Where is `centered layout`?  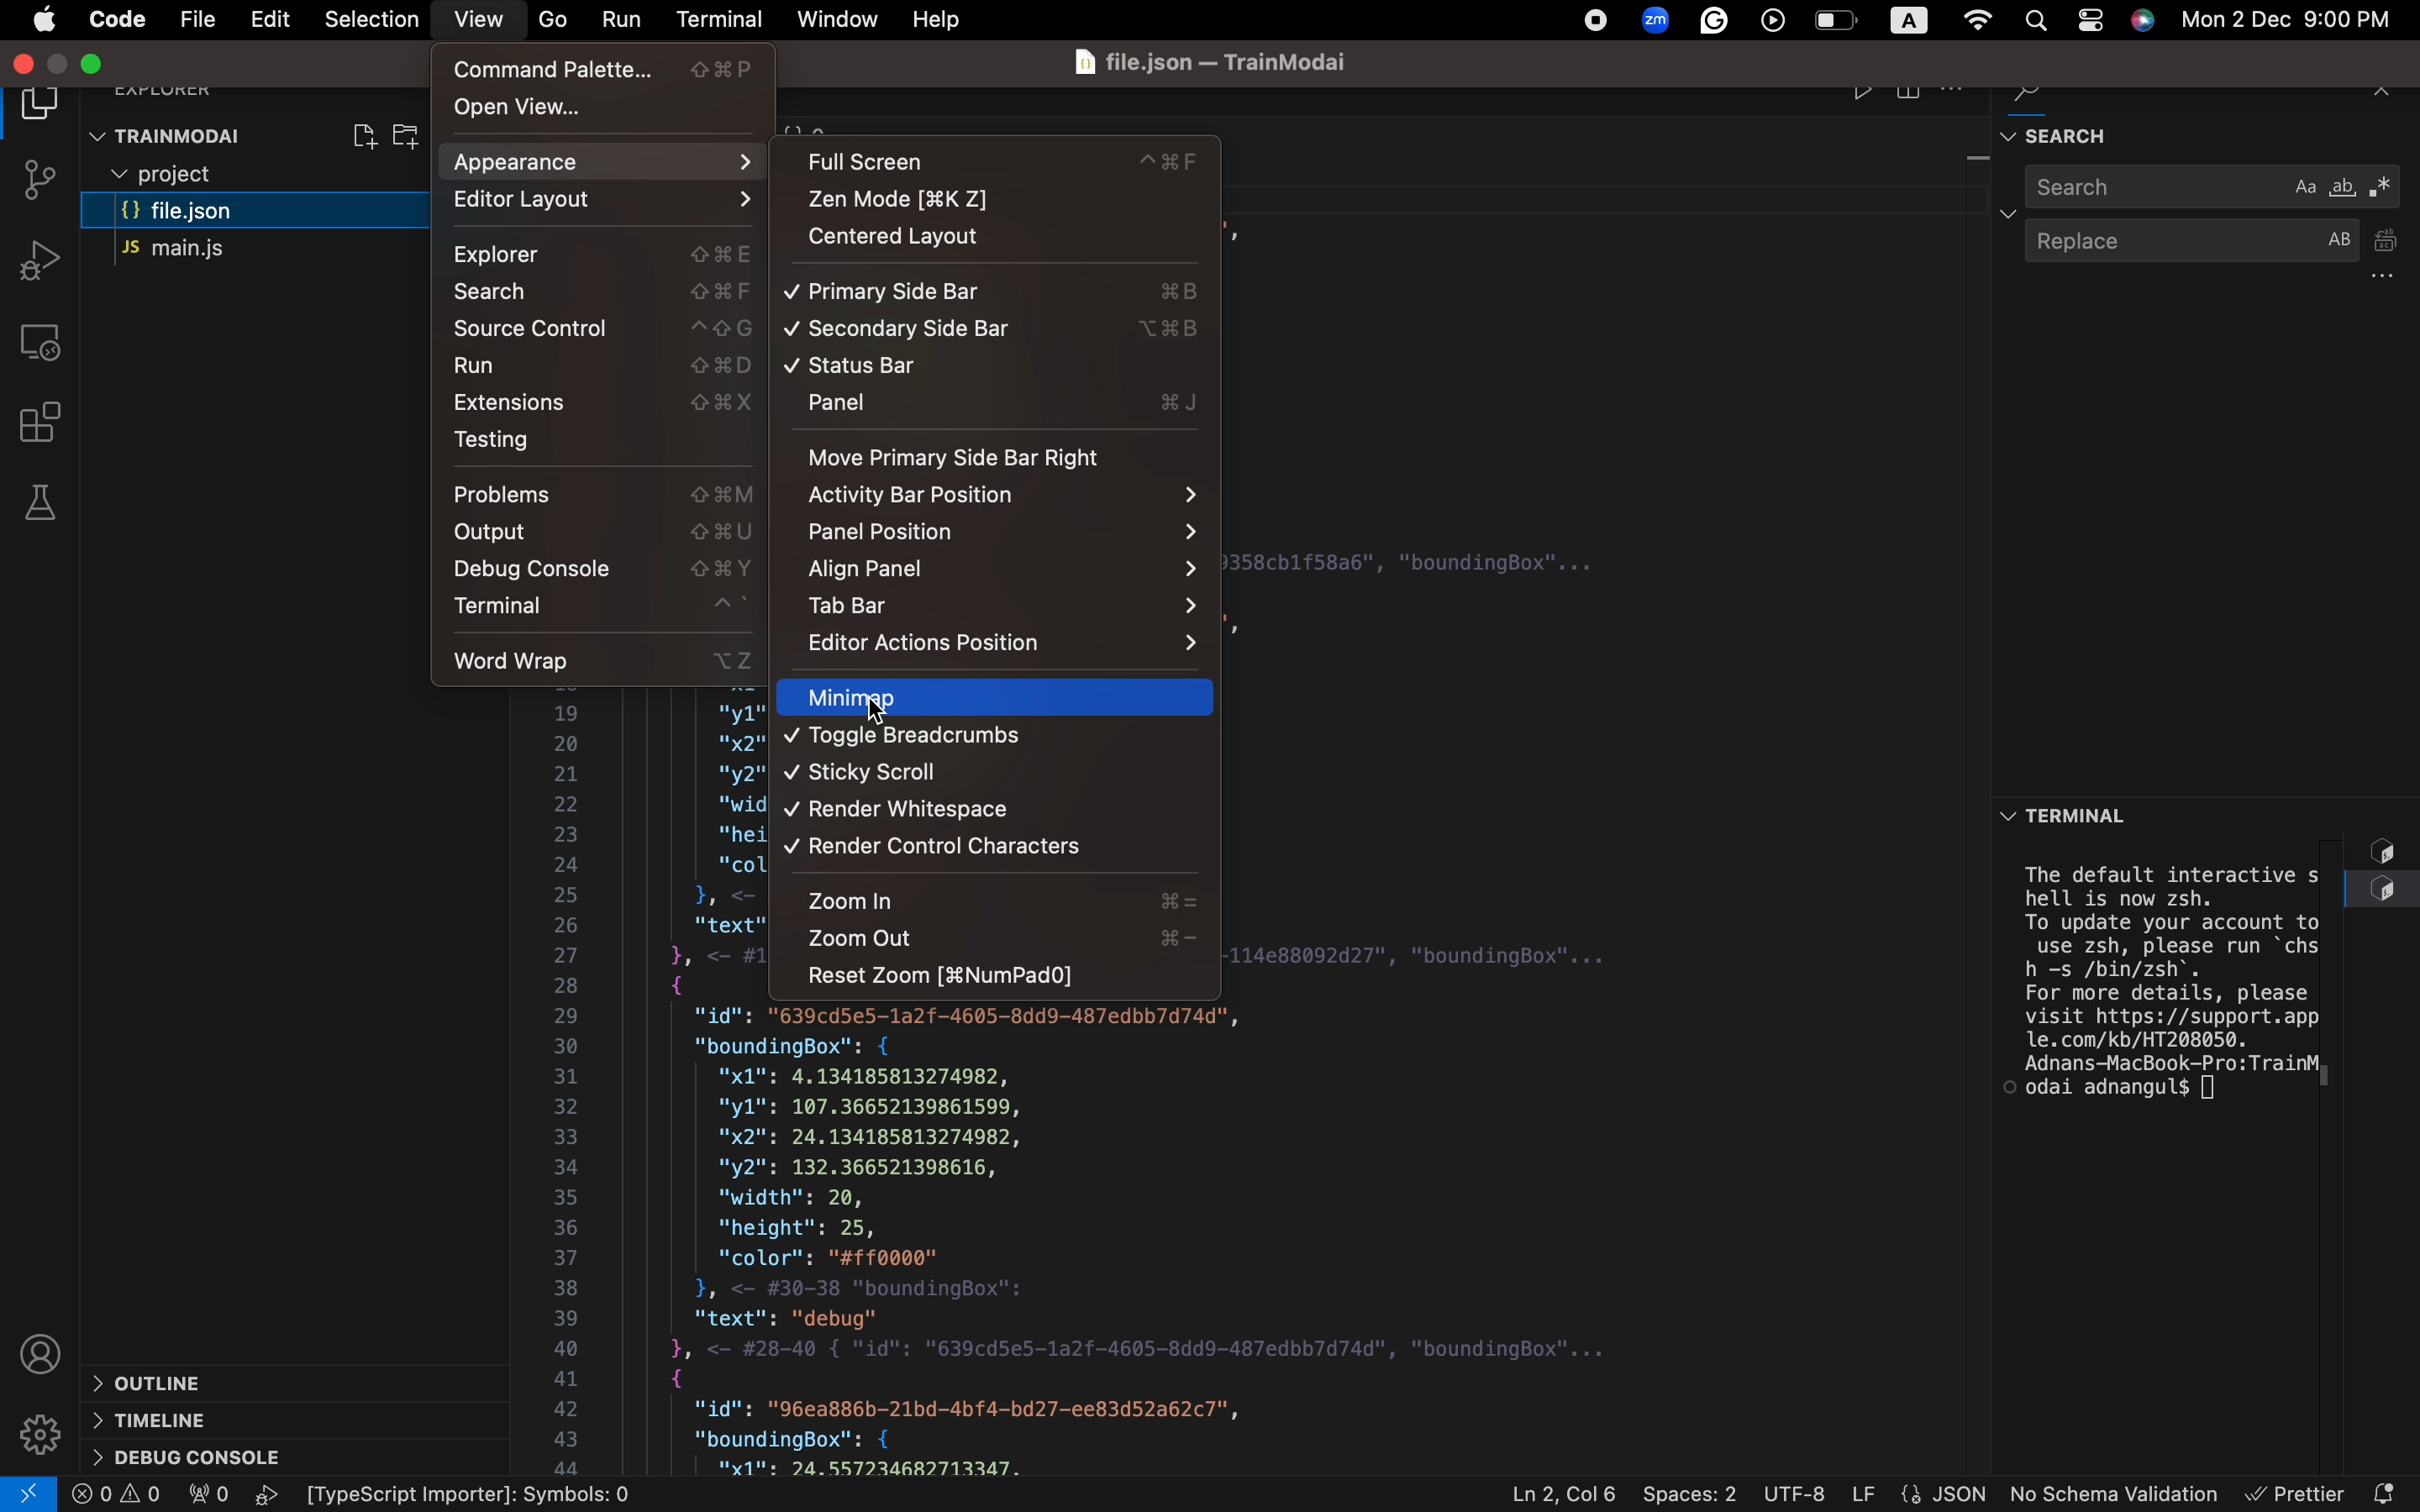
centered layout is located at coordinates (993, 233).